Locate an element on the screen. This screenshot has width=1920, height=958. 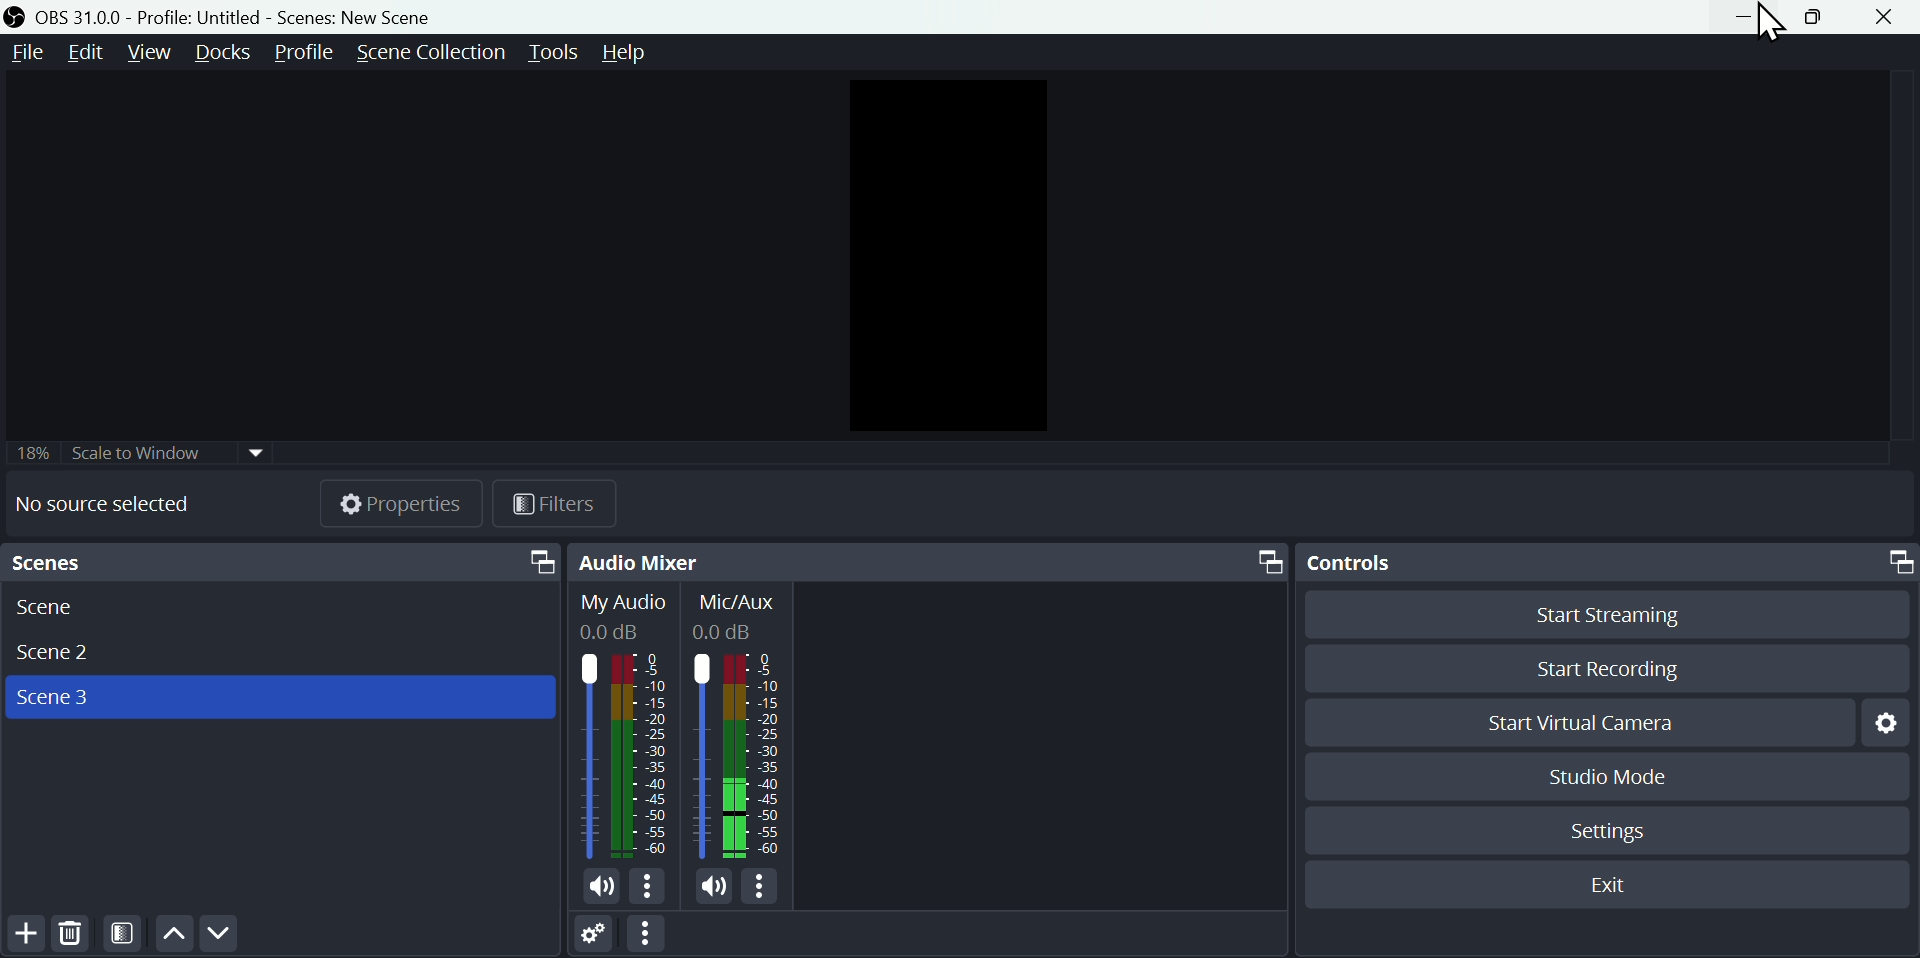
Profile Title is located at coordinates (200, 18).